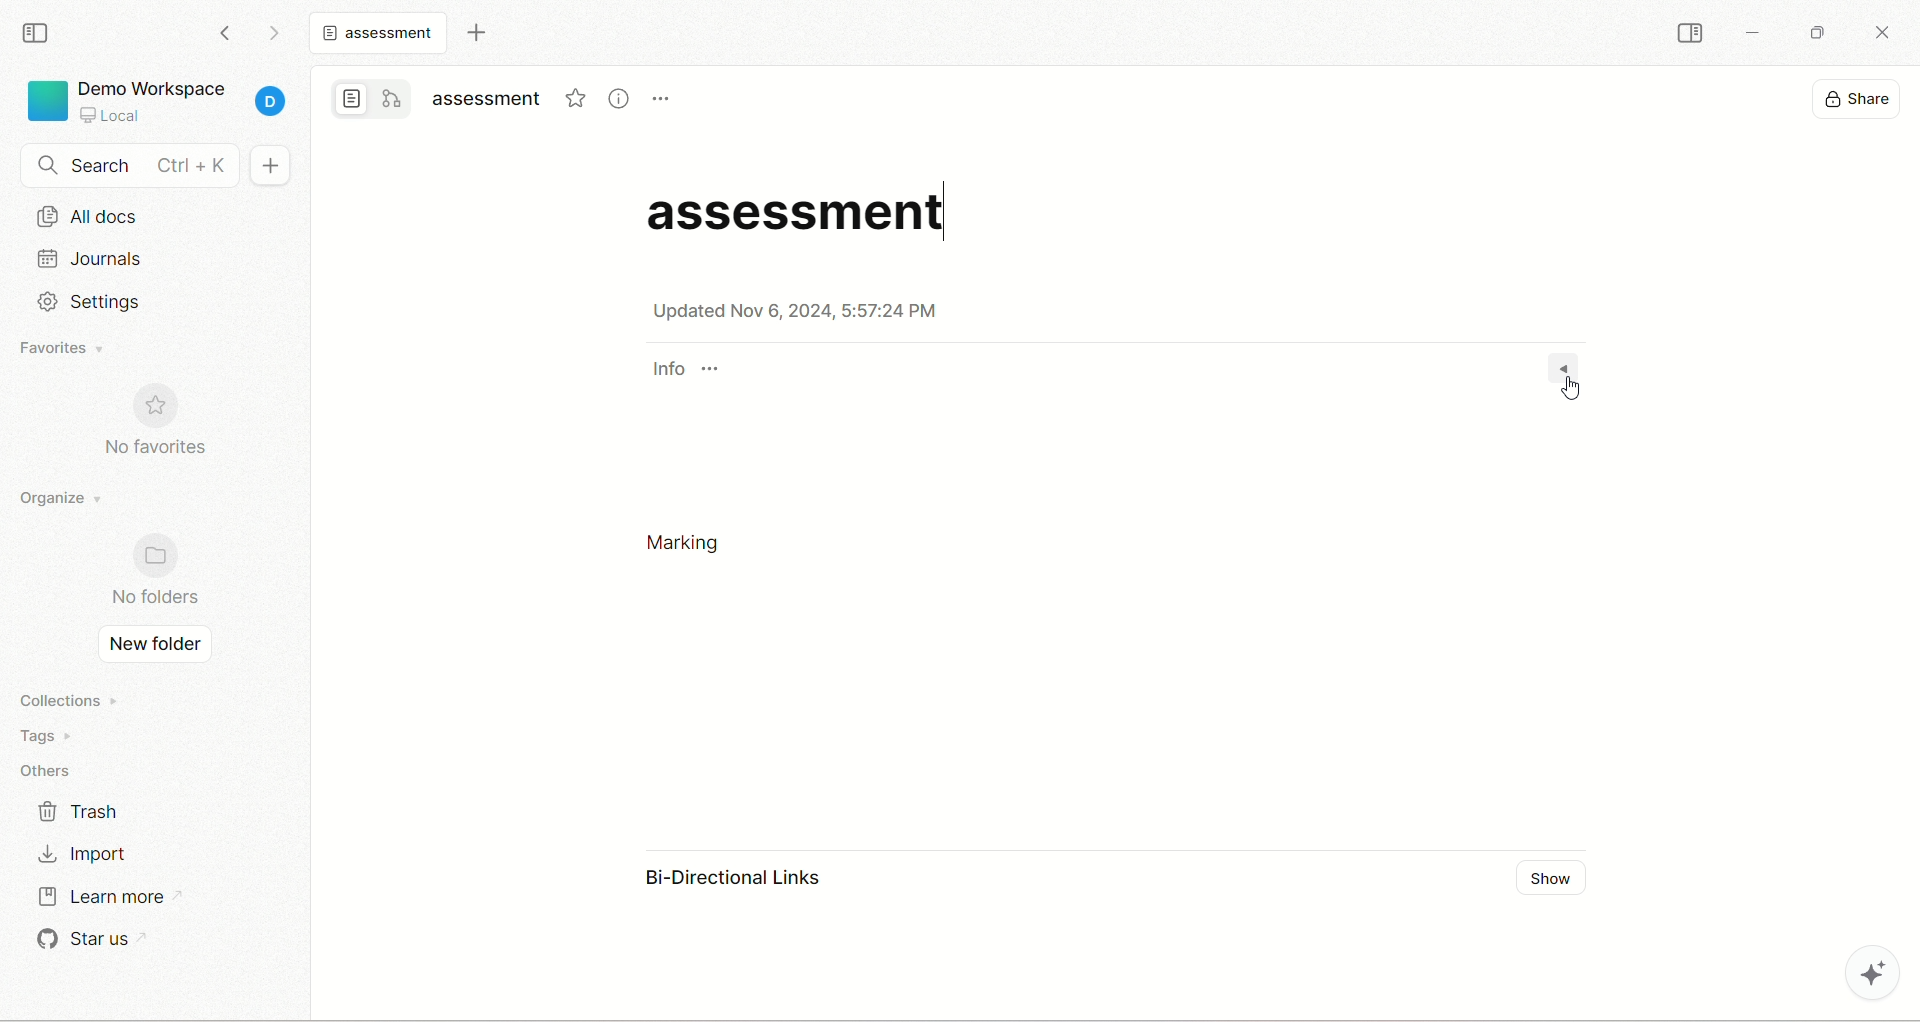  I want to click on AFFiNE AI, so click(1862, 975).